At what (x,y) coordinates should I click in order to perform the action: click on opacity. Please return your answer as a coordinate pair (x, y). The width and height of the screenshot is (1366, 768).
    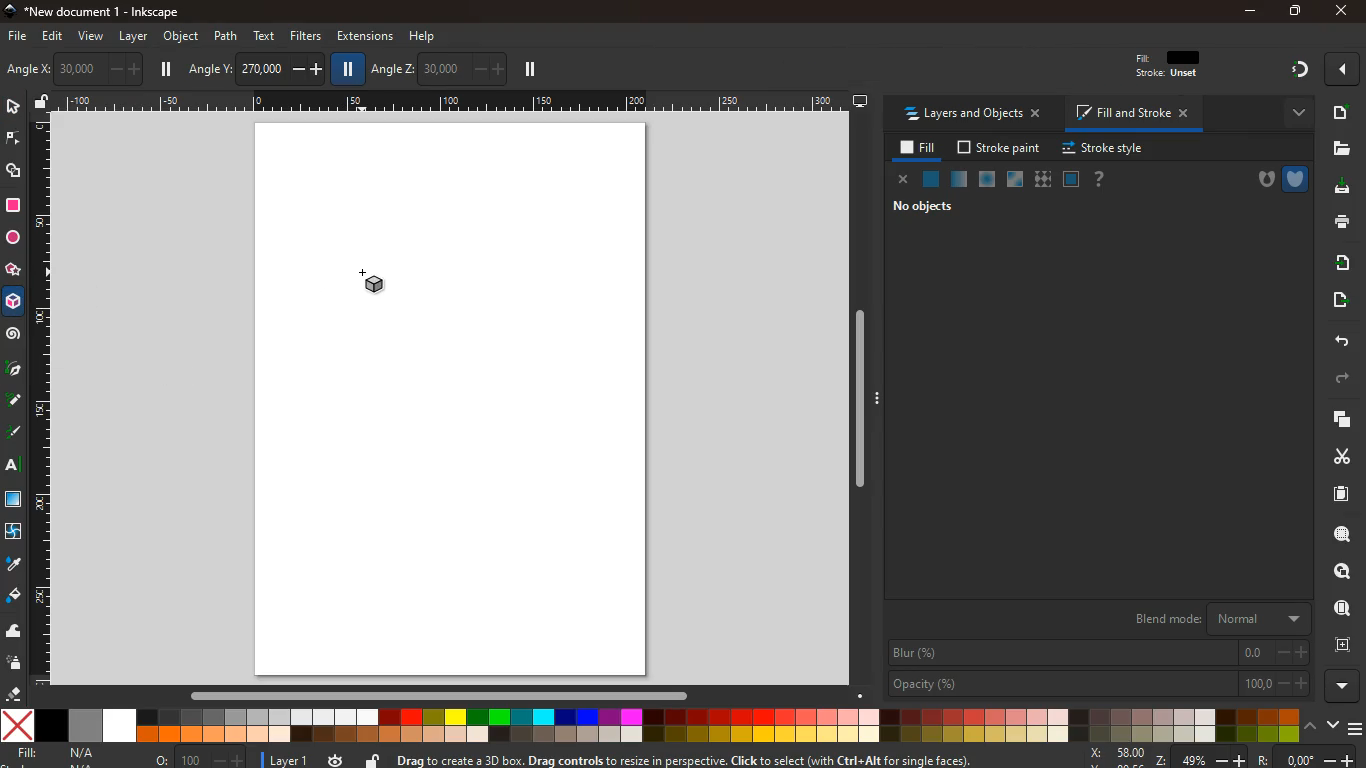
    Looking at the image, I should click on (957, 180).